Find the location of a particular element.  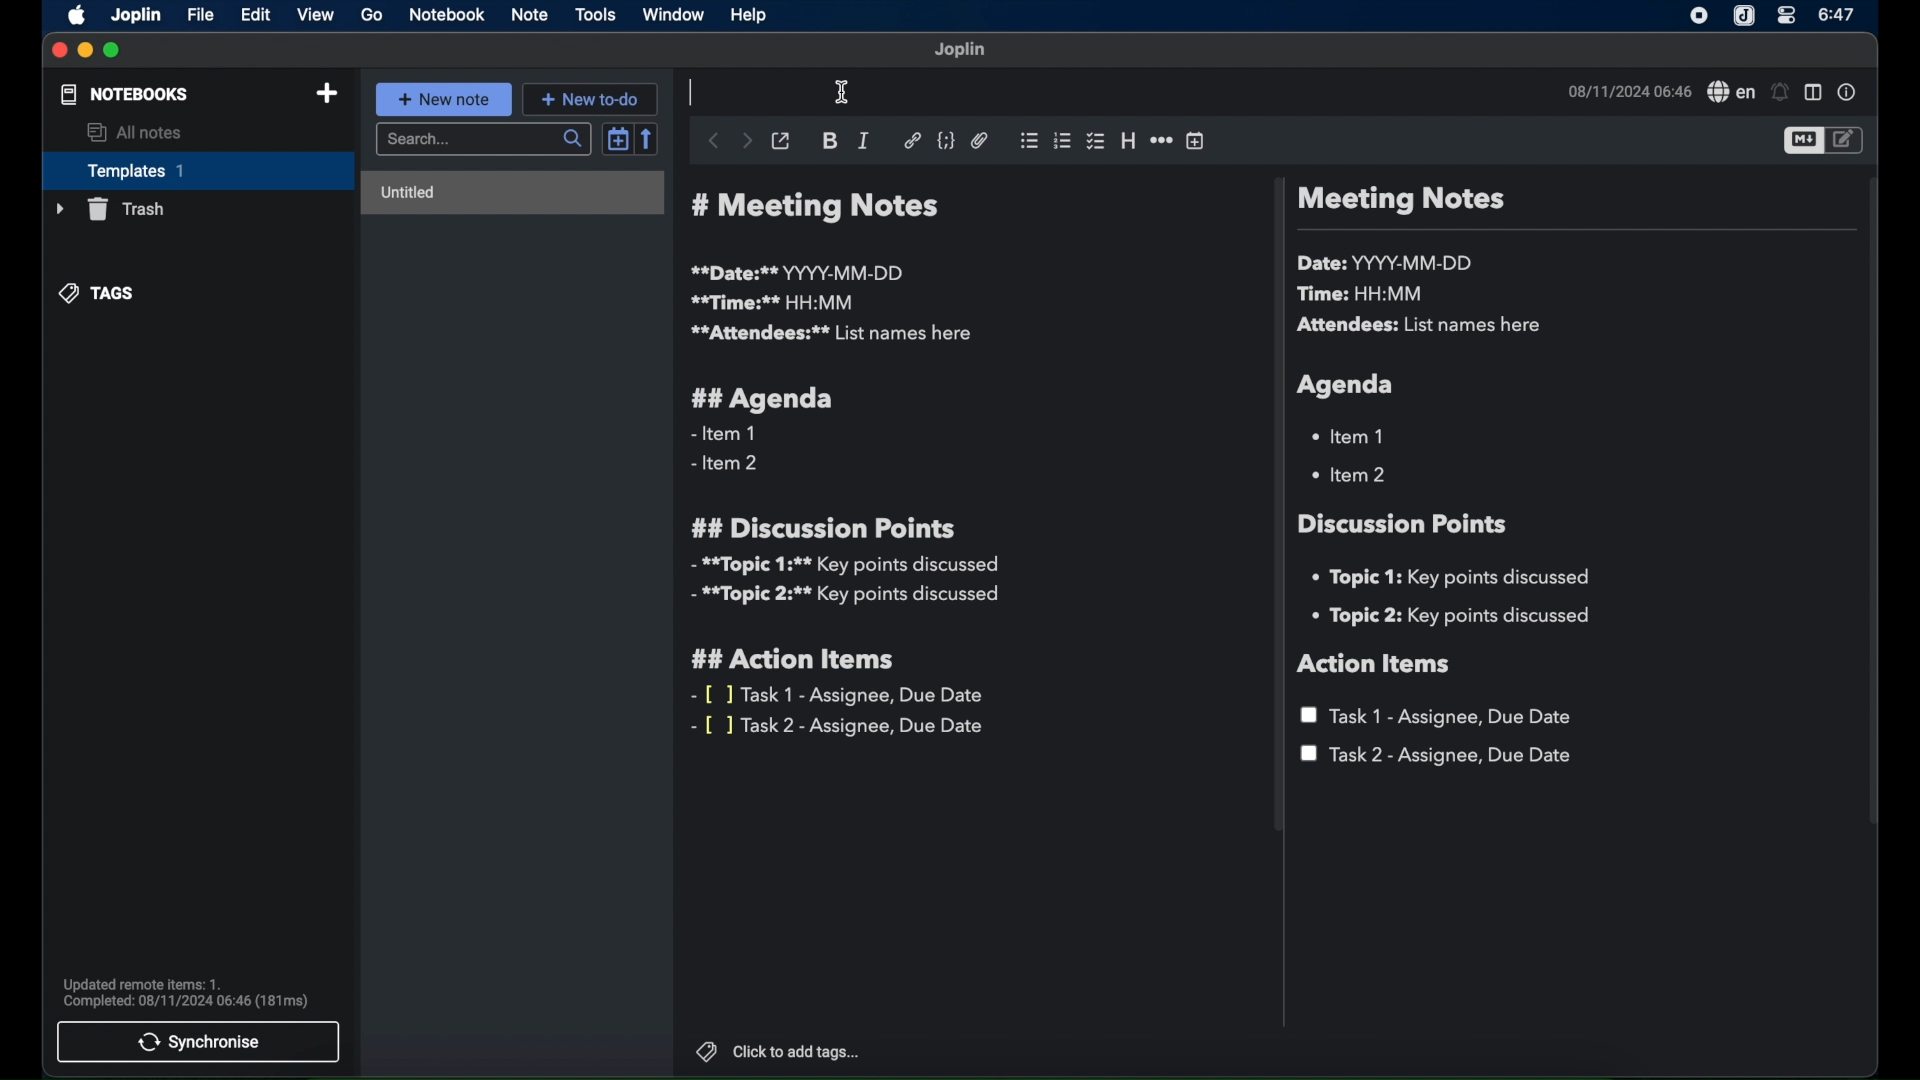

topic 2: key points discussed is located at coordinates (1453, 616).